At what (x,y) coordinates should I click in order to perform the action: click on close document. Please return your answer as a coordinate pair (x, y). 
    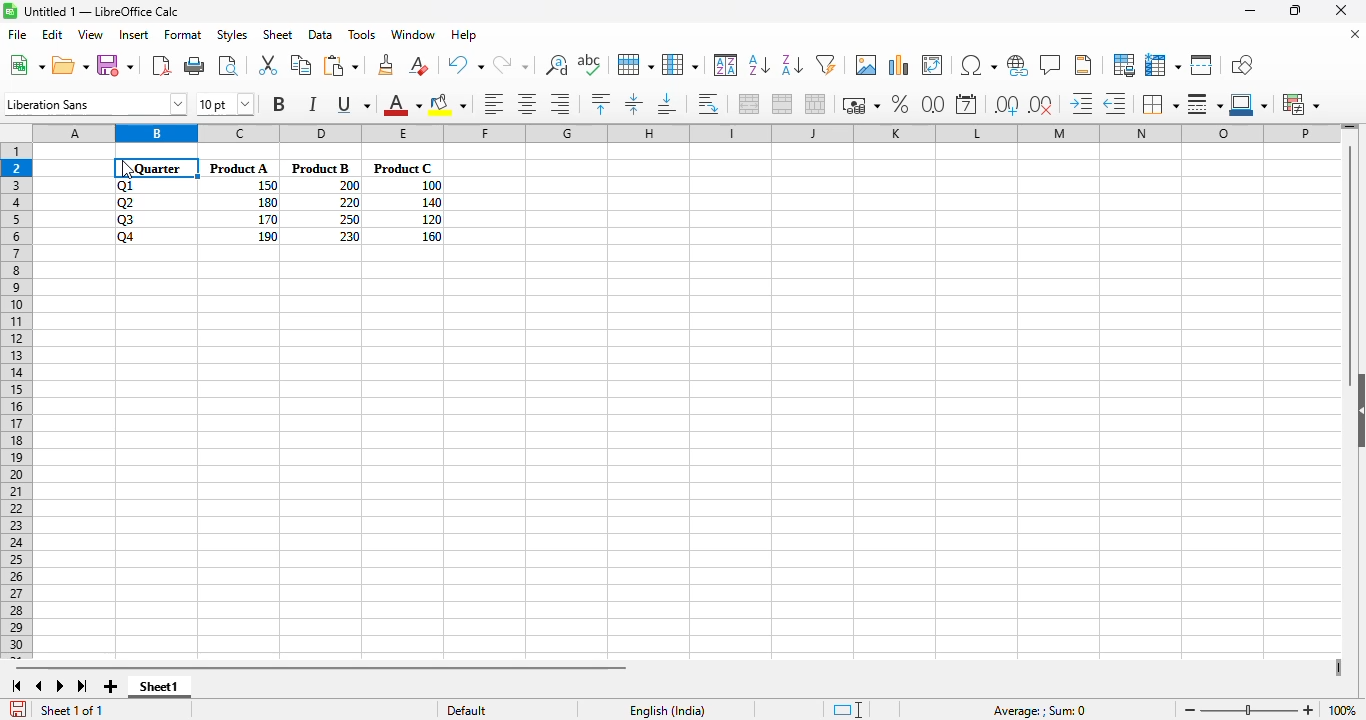
    Looking at the image, I should click on (1355, 34).